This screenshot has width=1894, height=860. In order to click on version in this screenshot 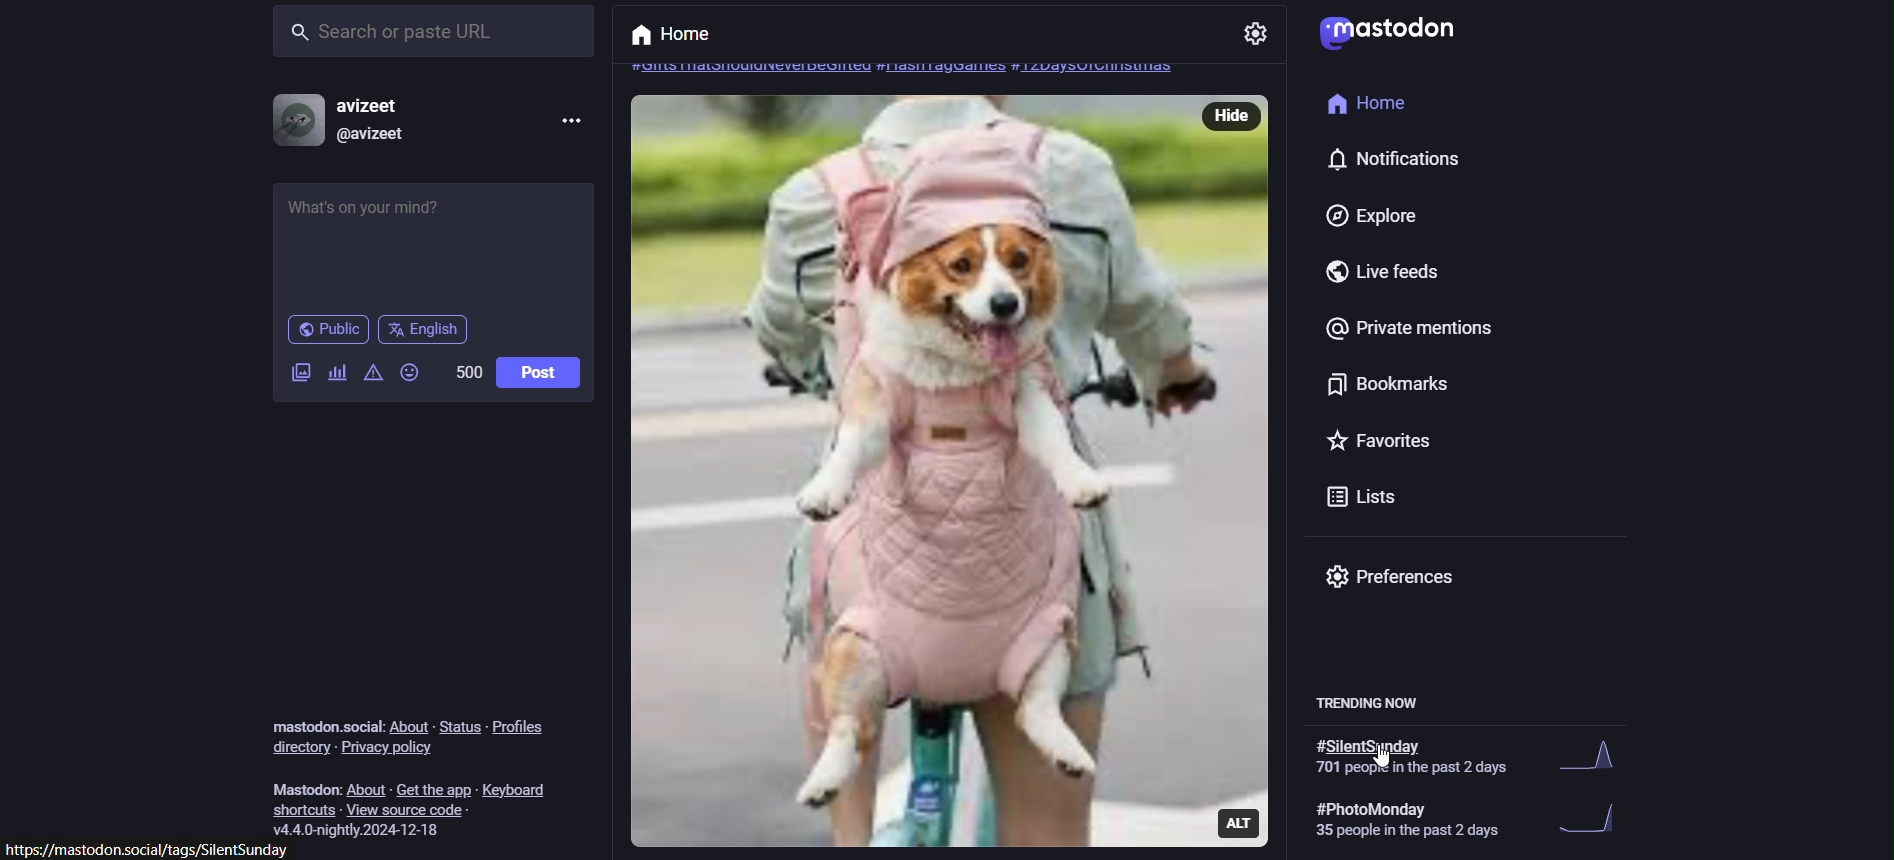, I will do `click(362, 829)`.